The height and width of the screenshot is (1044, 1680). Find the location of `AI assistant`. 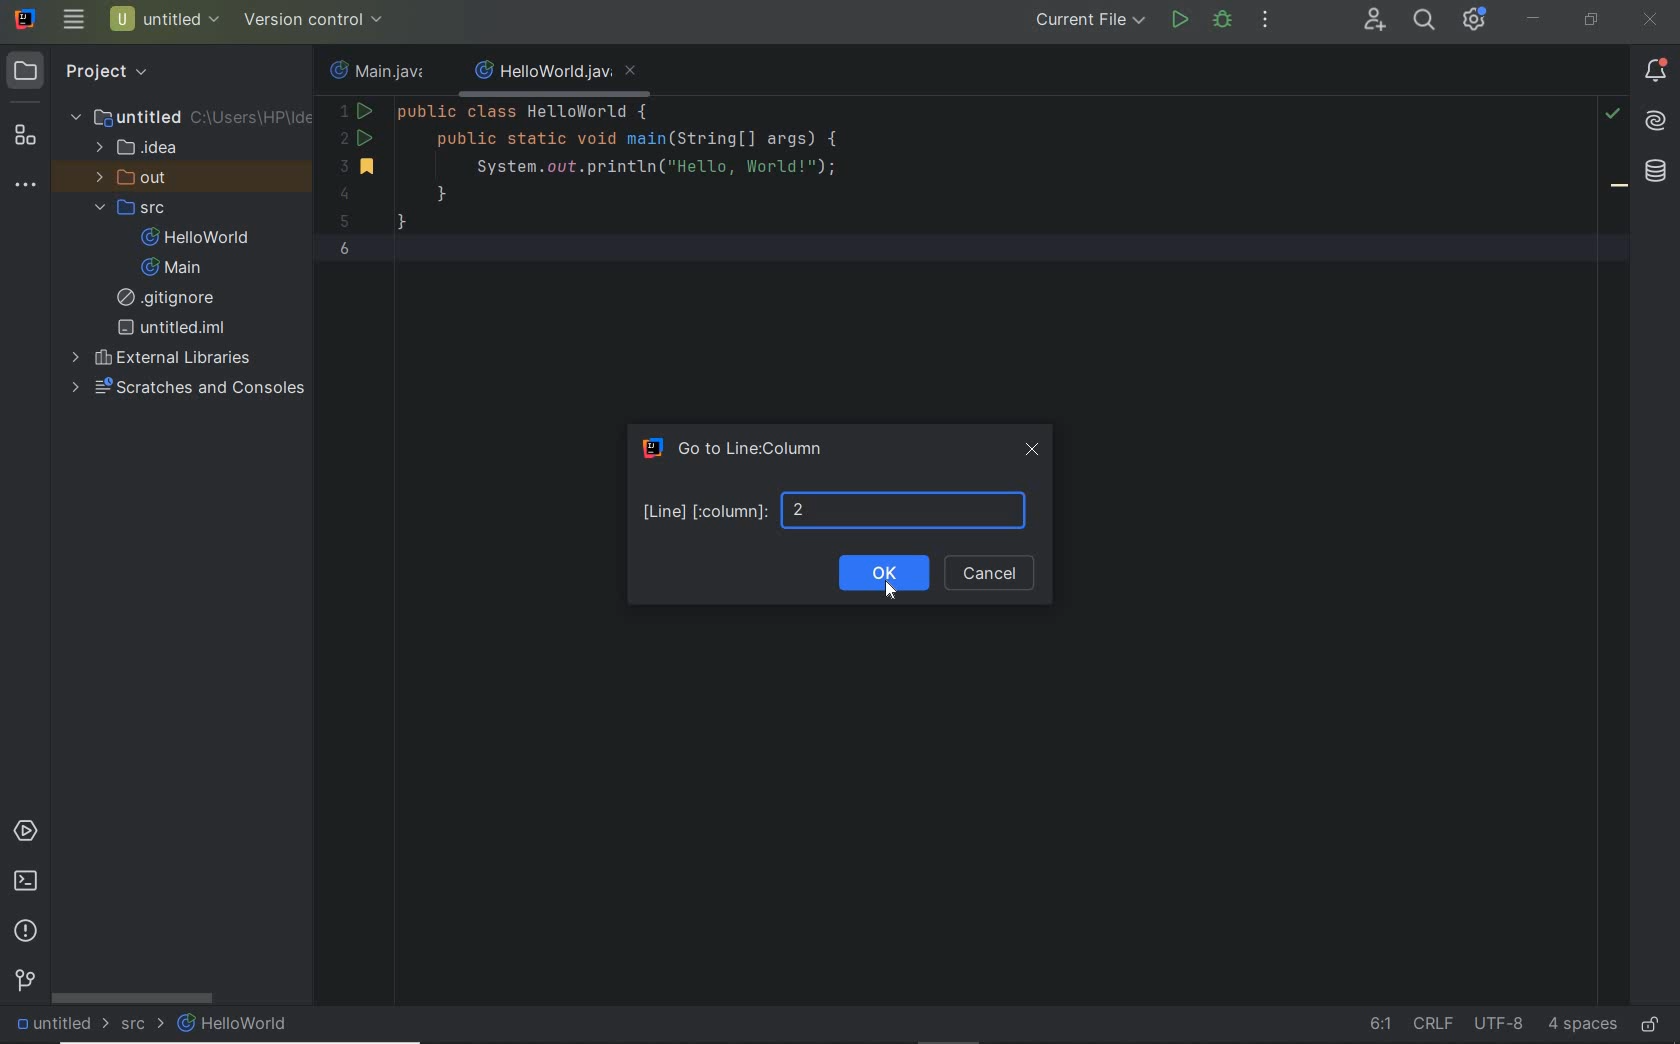

AI assistant is located at coordinates (1654, 122).